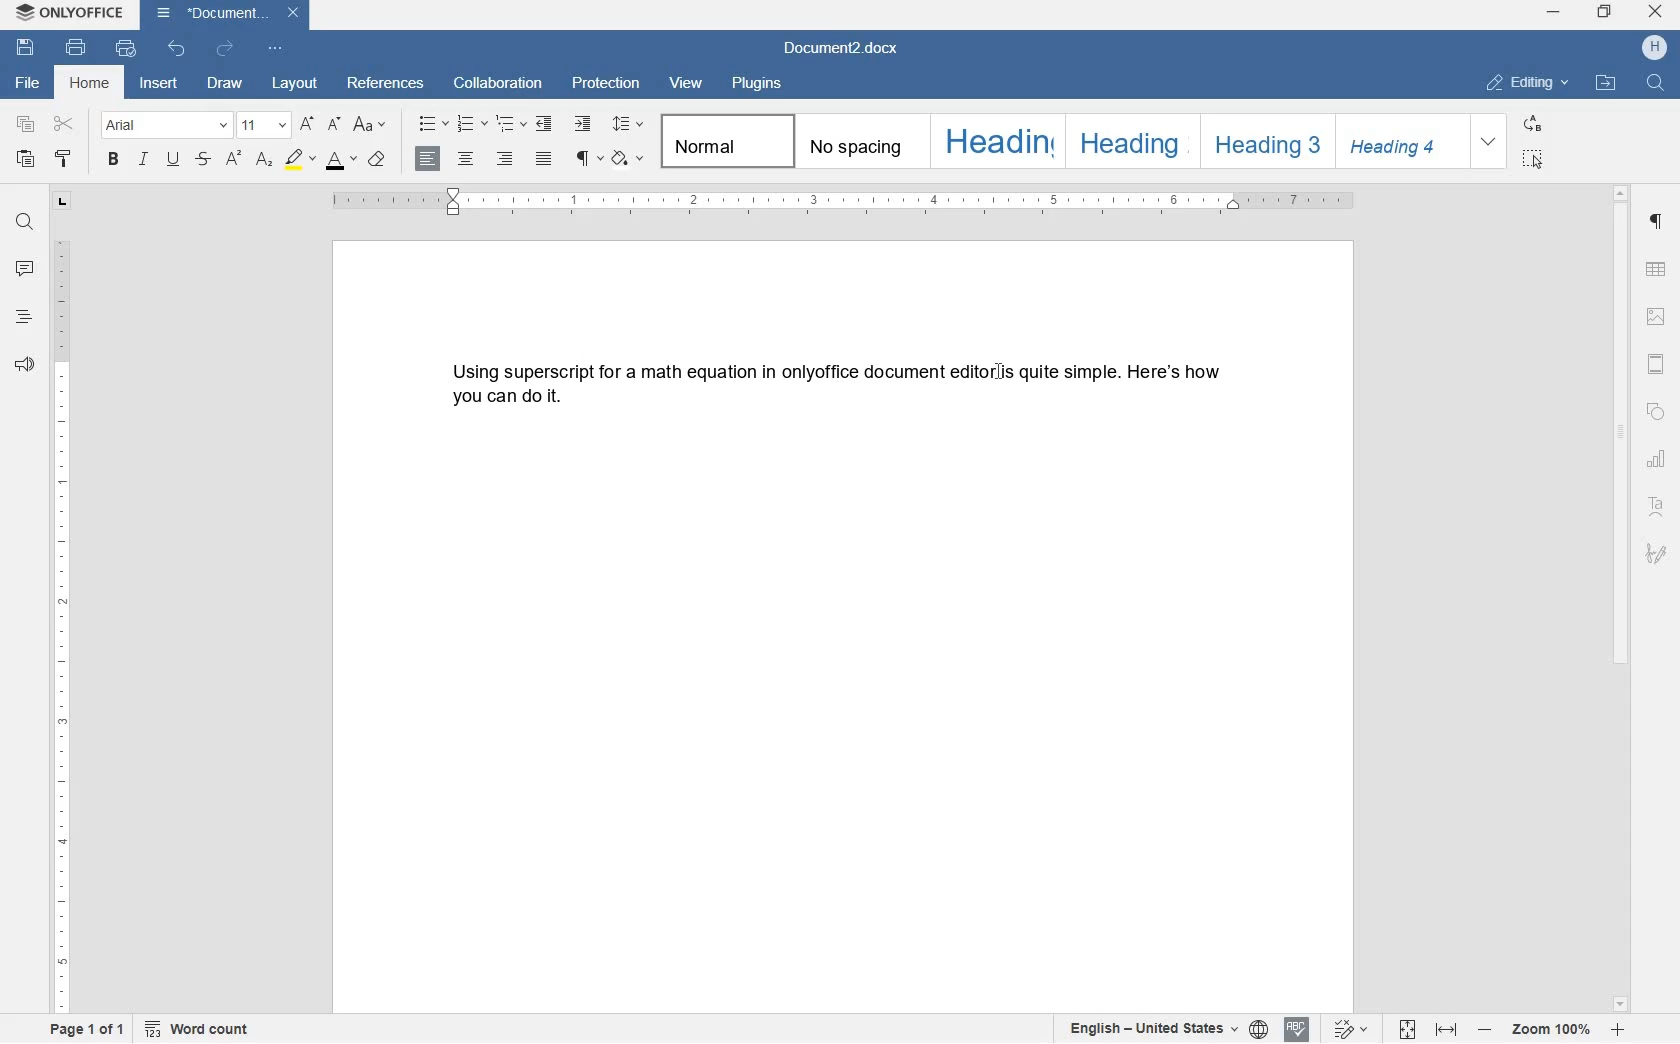  Describe the element at coordinates (91, 82) in the screenshot. I see `home` at that location.